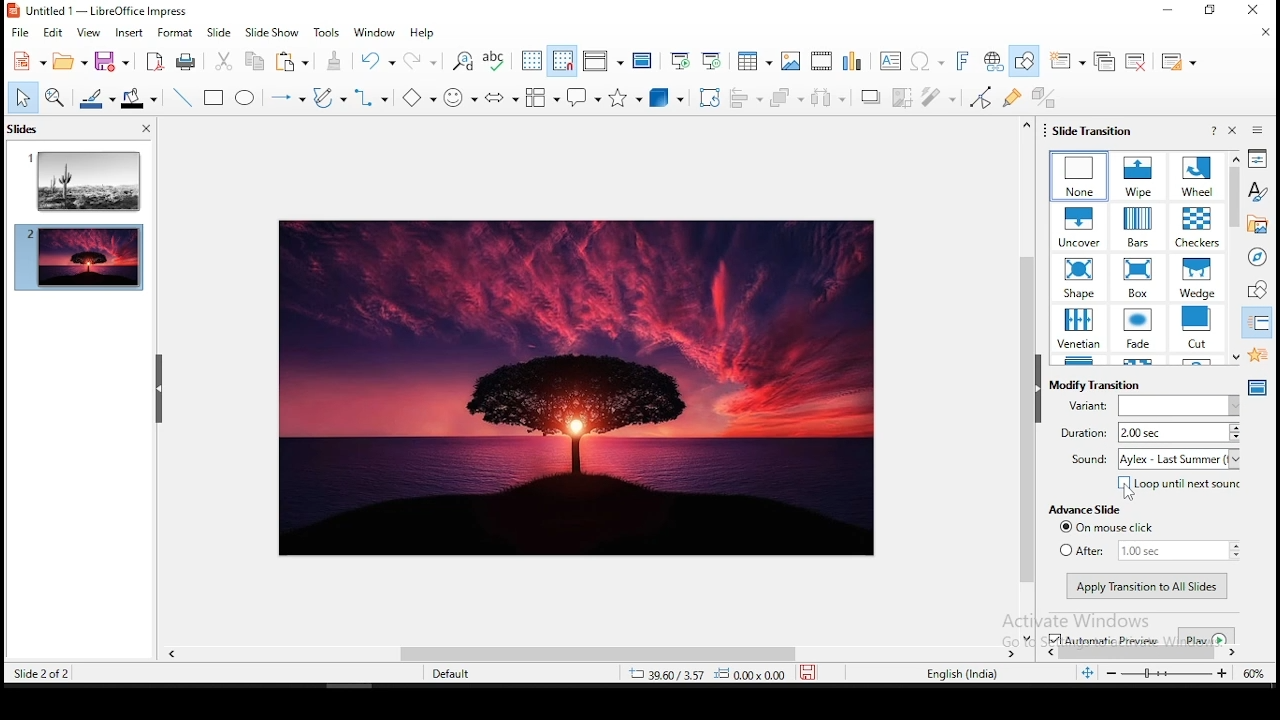 This screenshot has width=1280, height=720. I want to click on undo, so click(379, 63).